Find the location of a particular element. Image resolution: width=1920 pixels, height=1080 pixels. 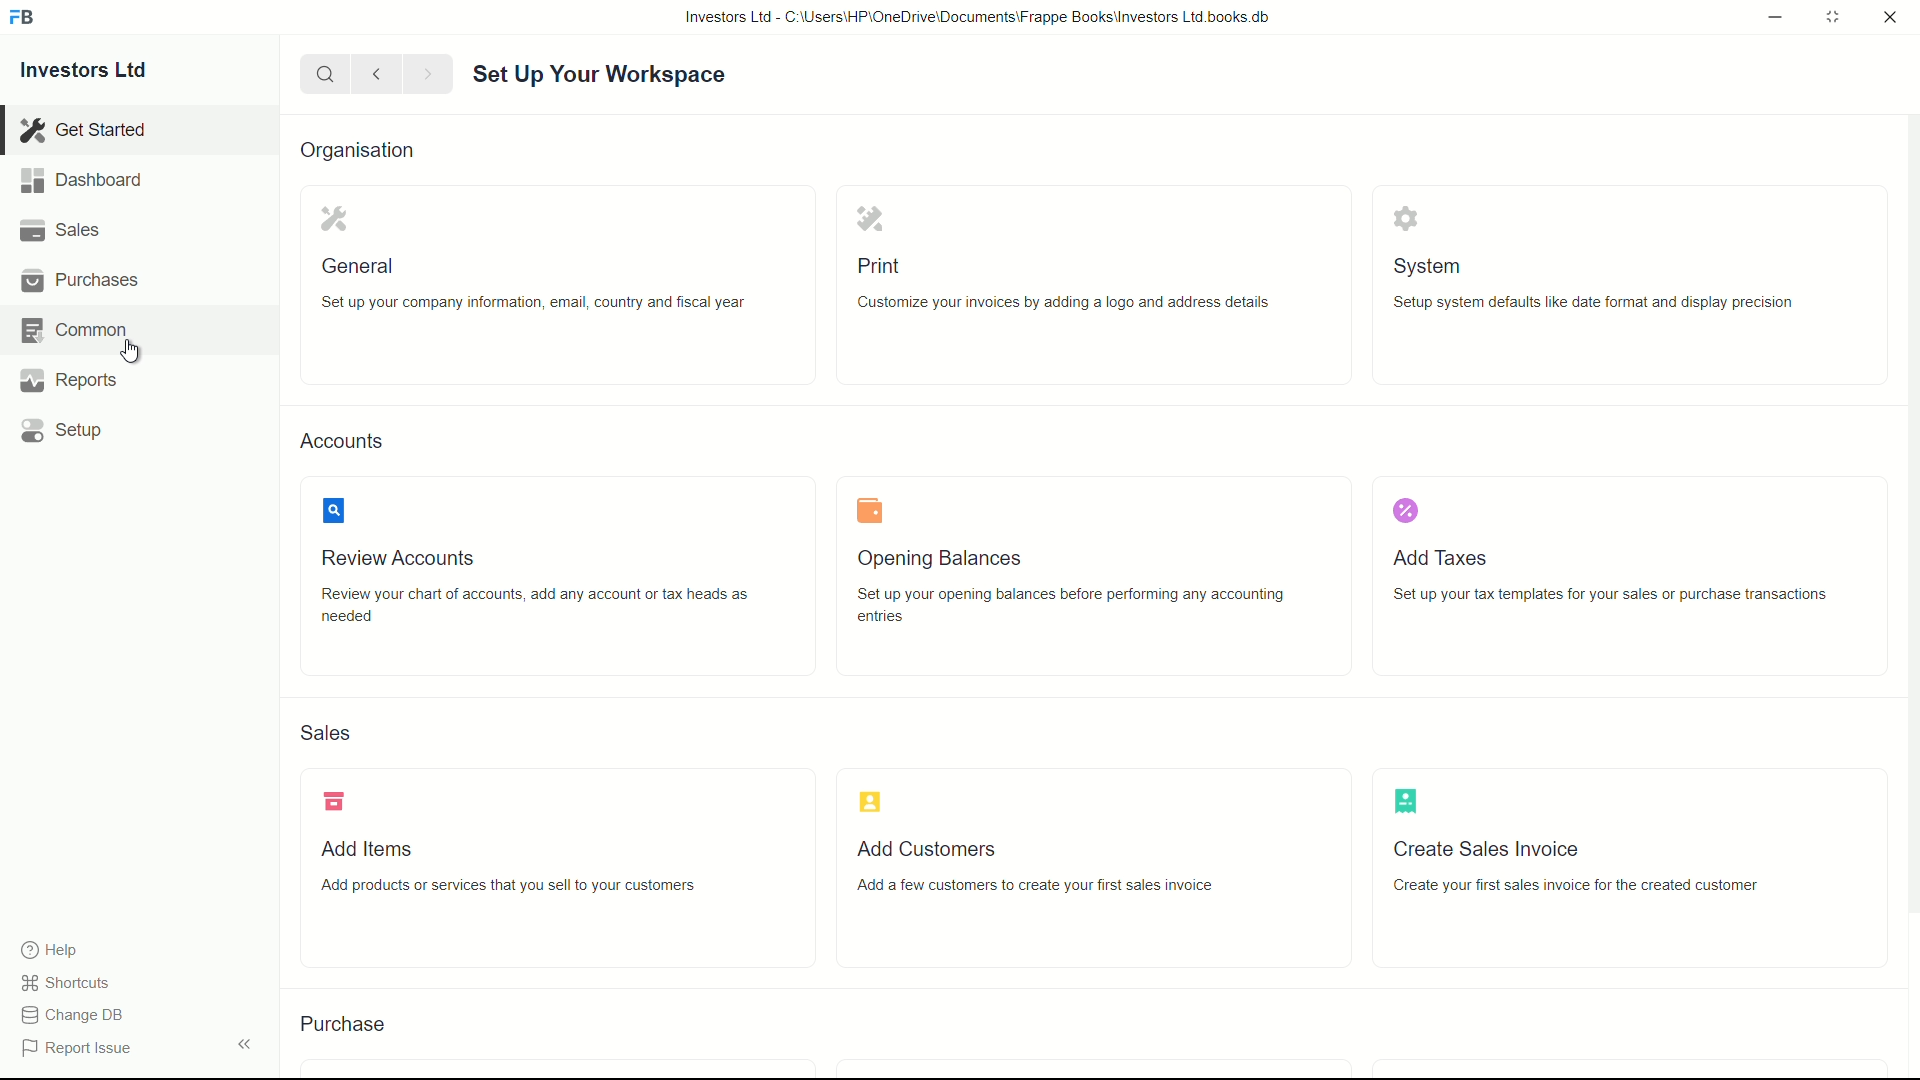

icon is located at coordinates (338, 800).